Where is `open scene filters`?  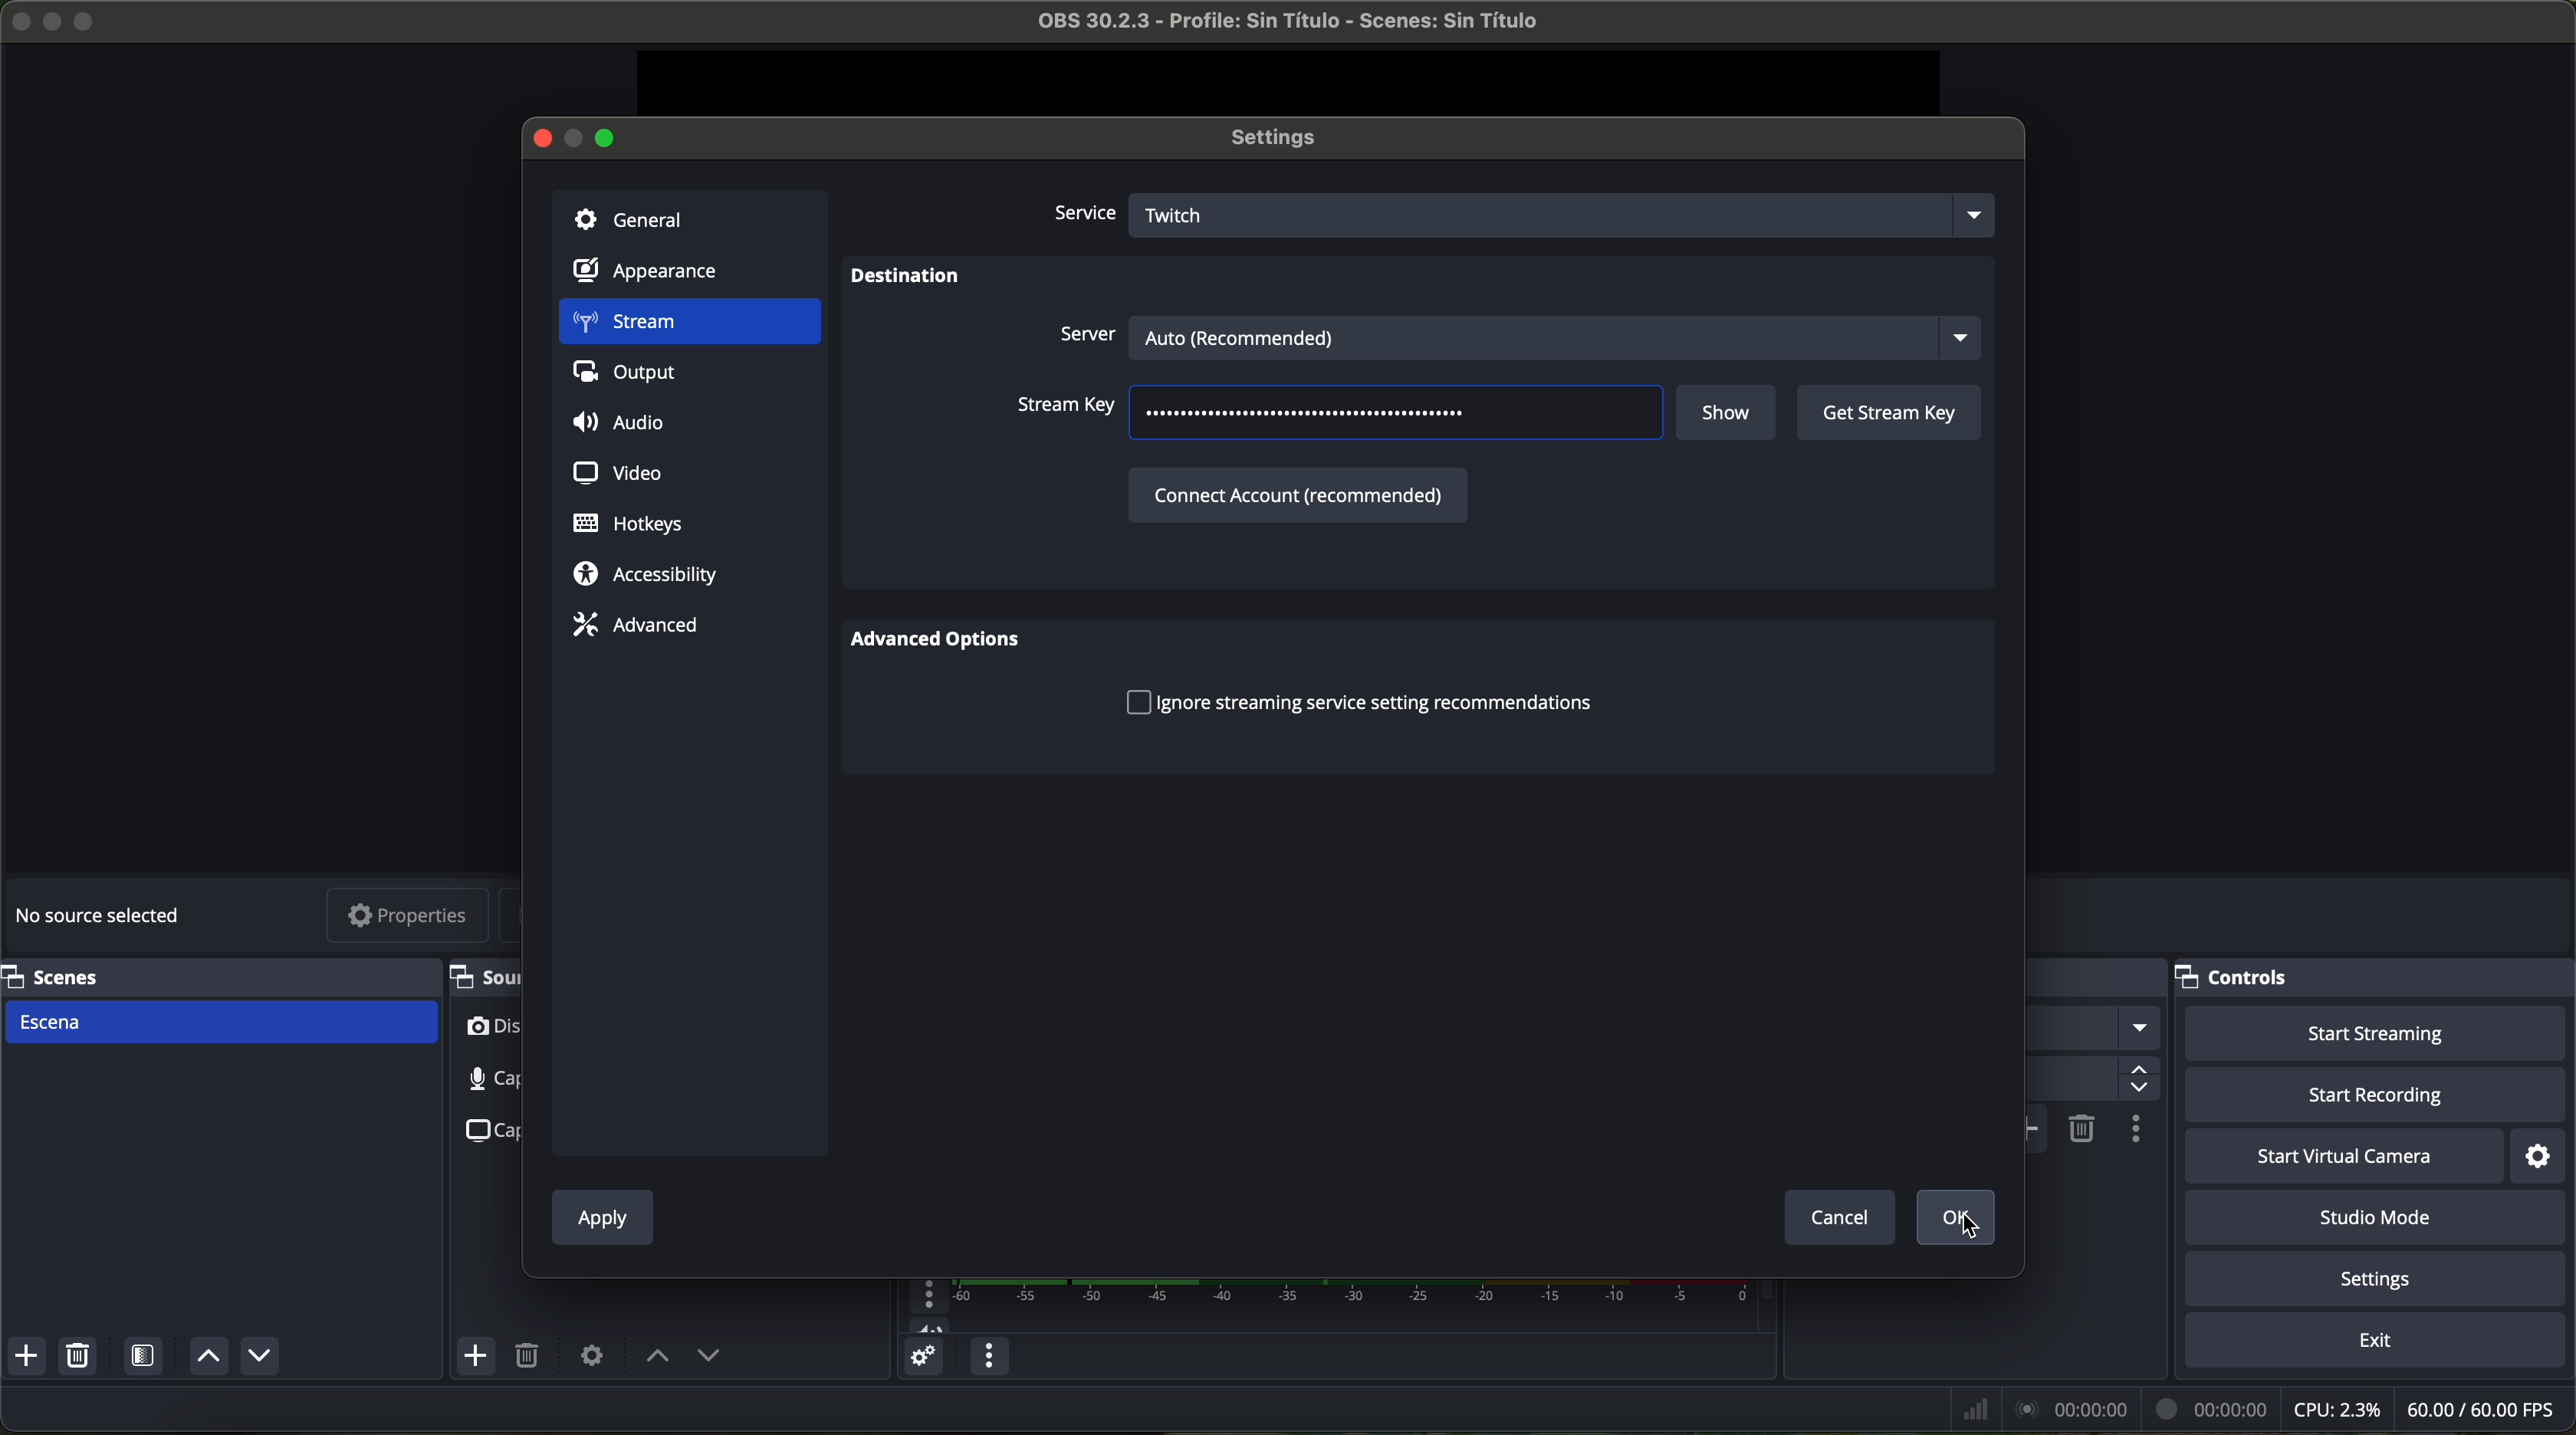
open scene filters is located at coordinates (146, 1359).